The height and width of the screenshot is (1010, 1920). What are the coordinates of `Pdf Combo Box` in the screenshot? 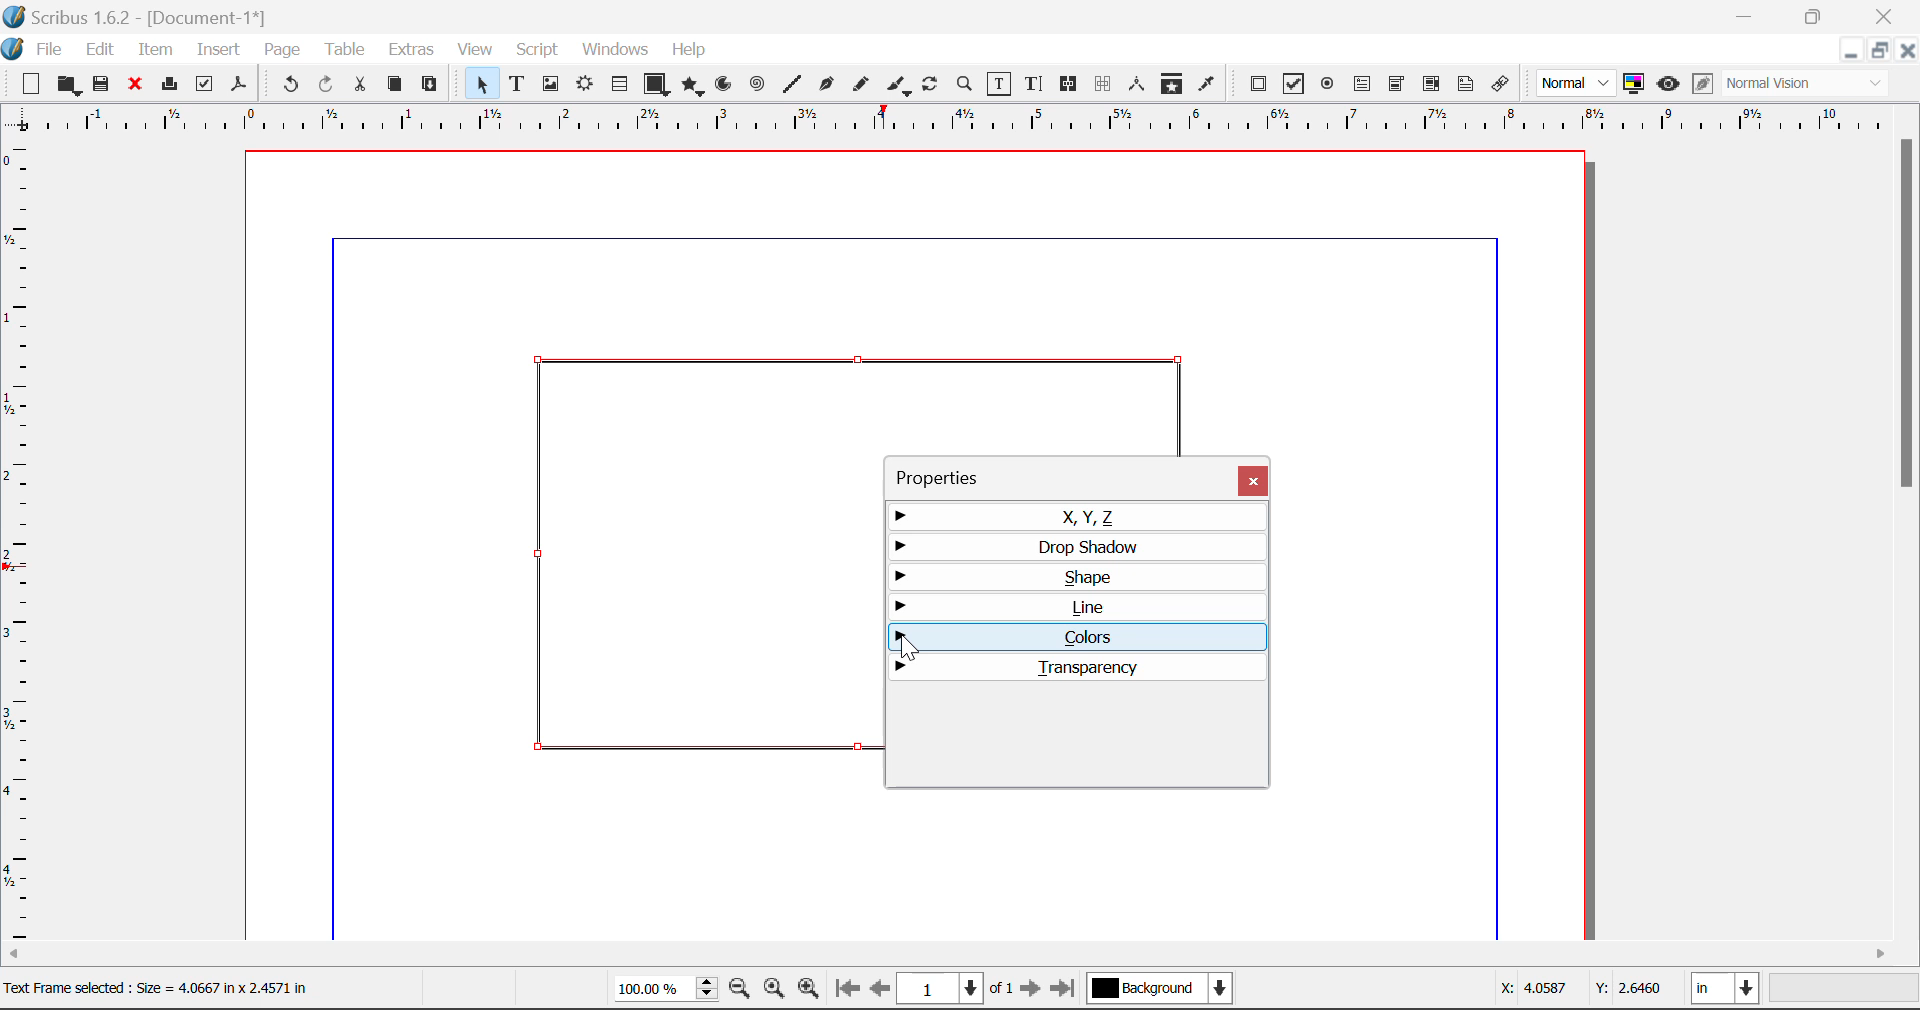 It's located at (1397, 82).